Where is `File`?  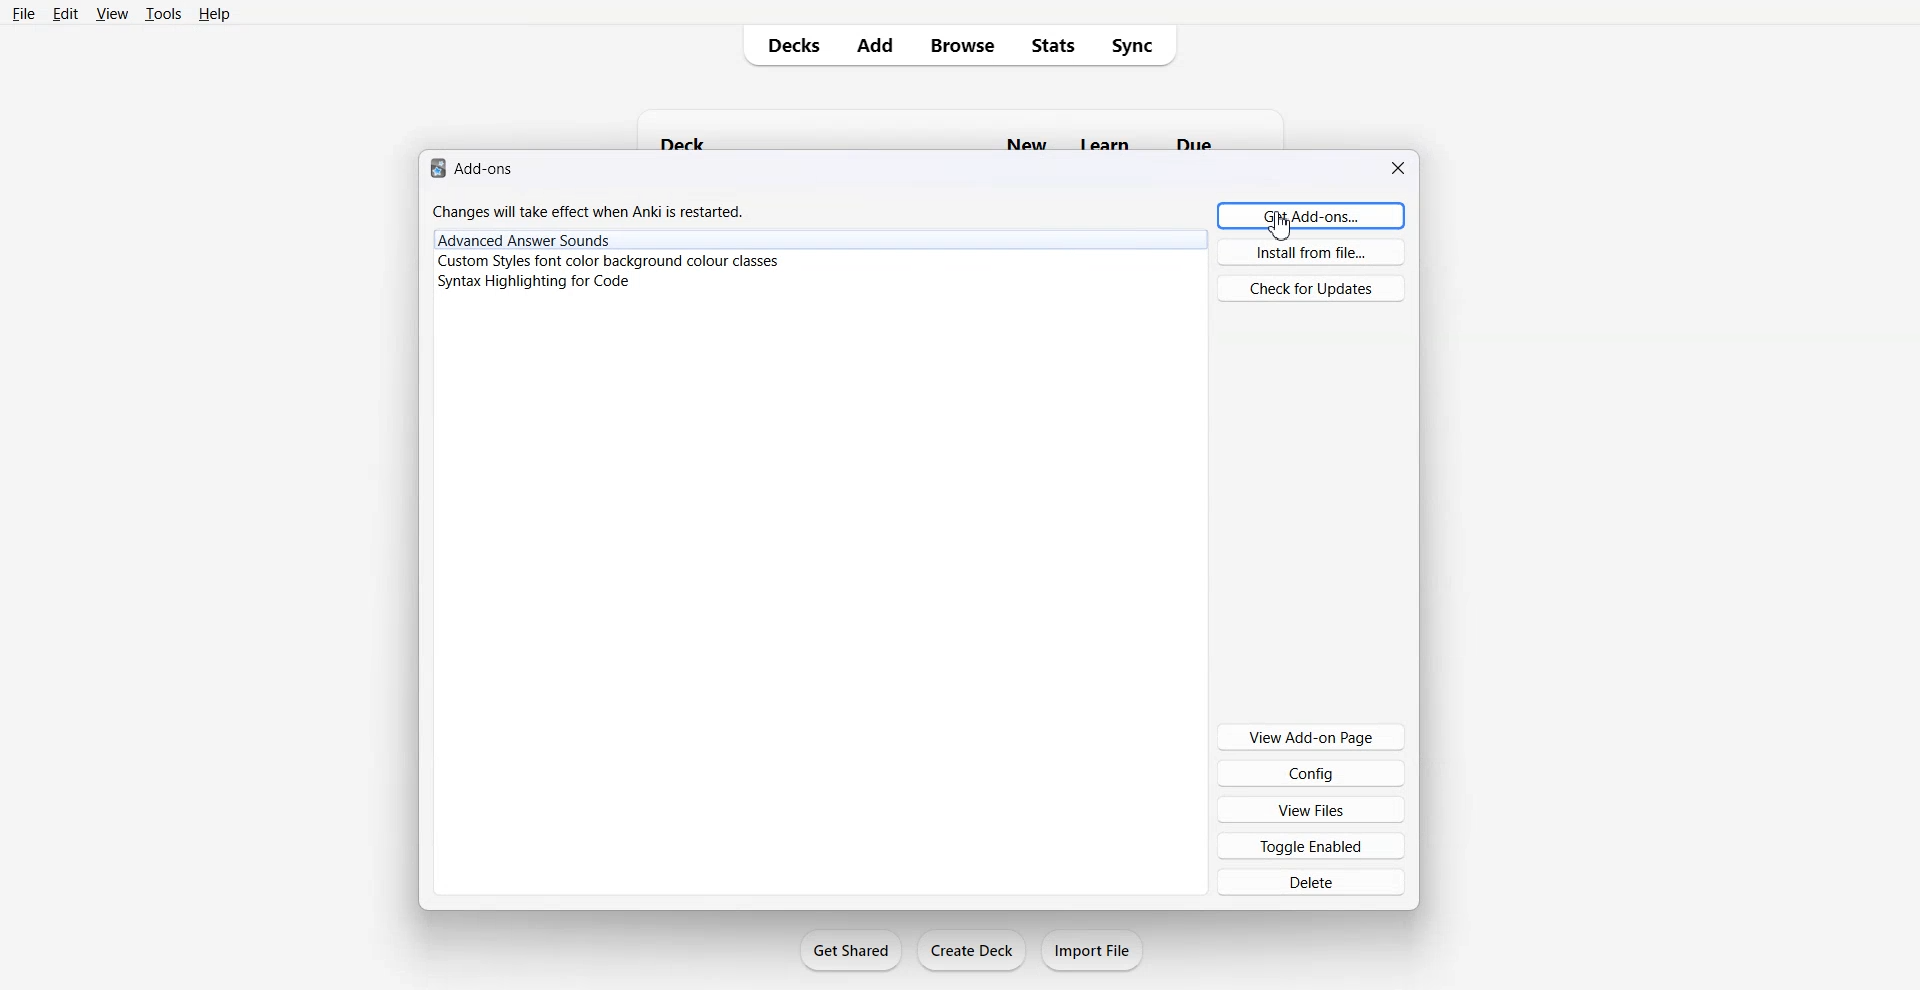 File is located at coordinates (25, 13).